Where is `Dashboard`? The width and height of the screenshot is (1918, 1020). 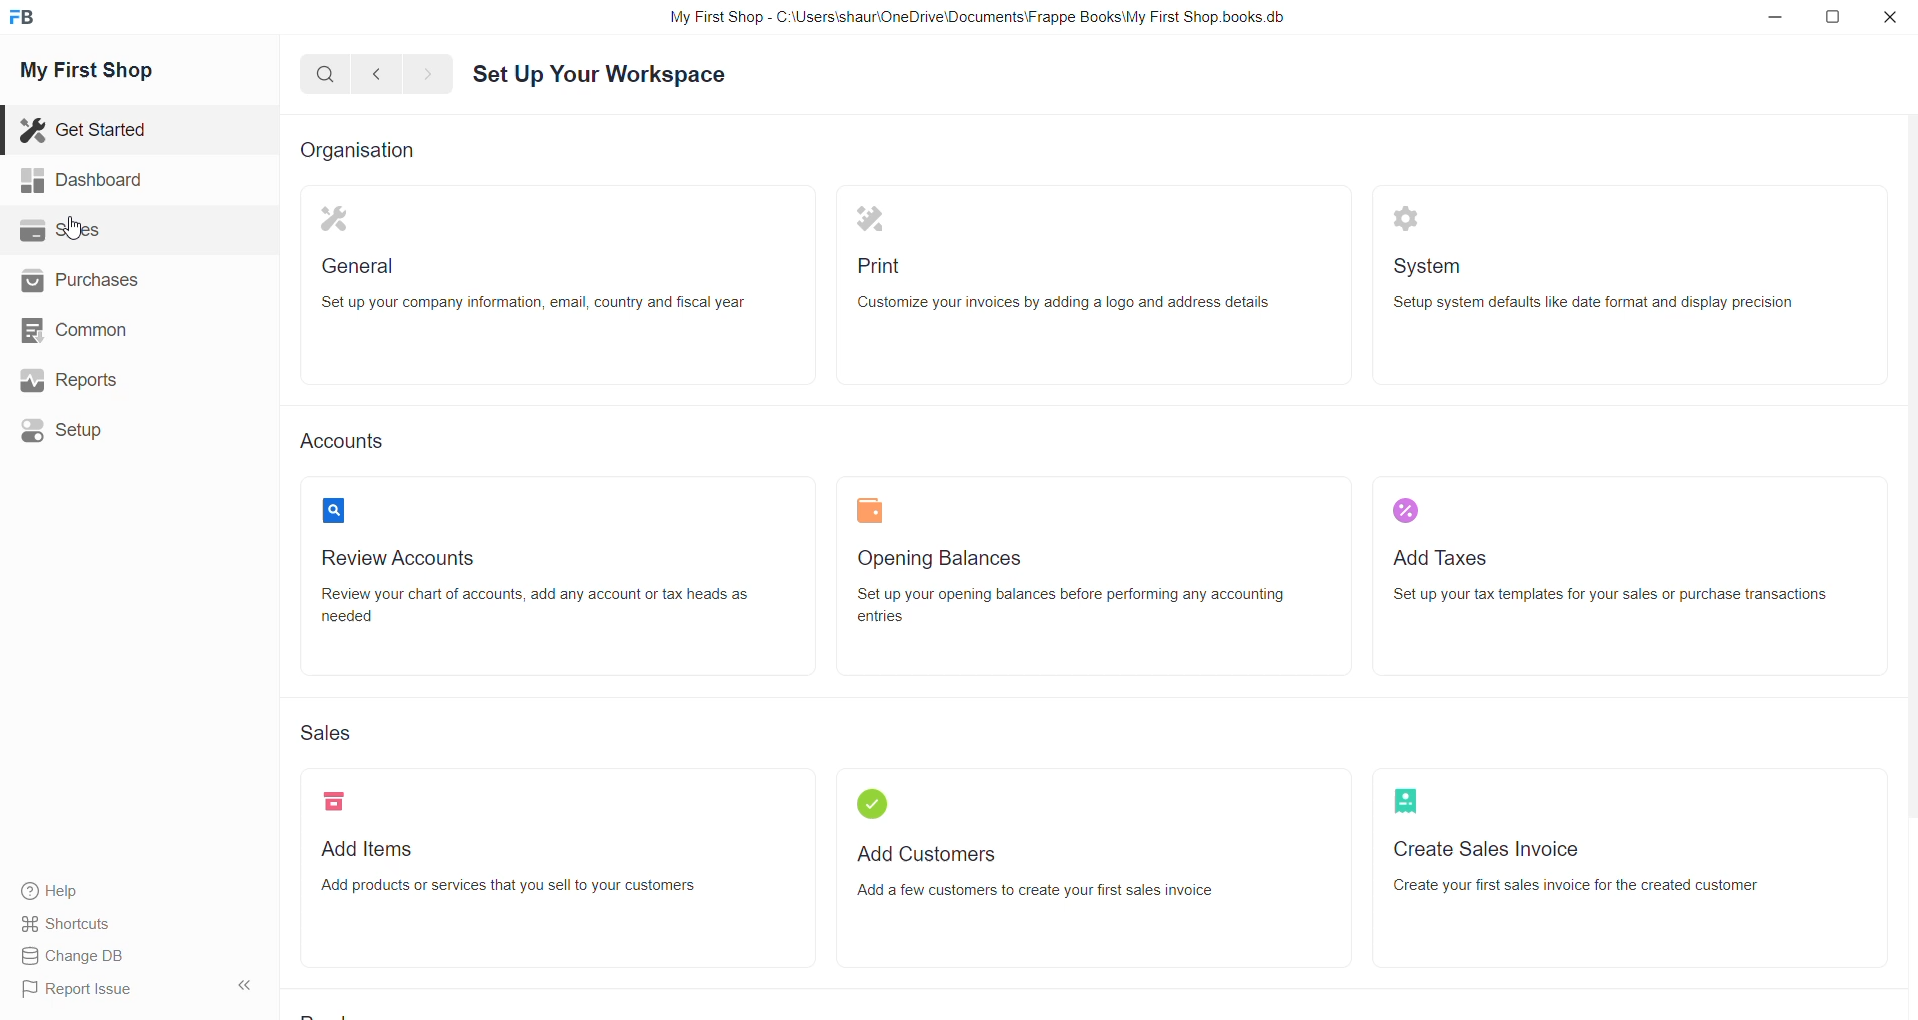 Dashboard is located at coordinates (78, 178).